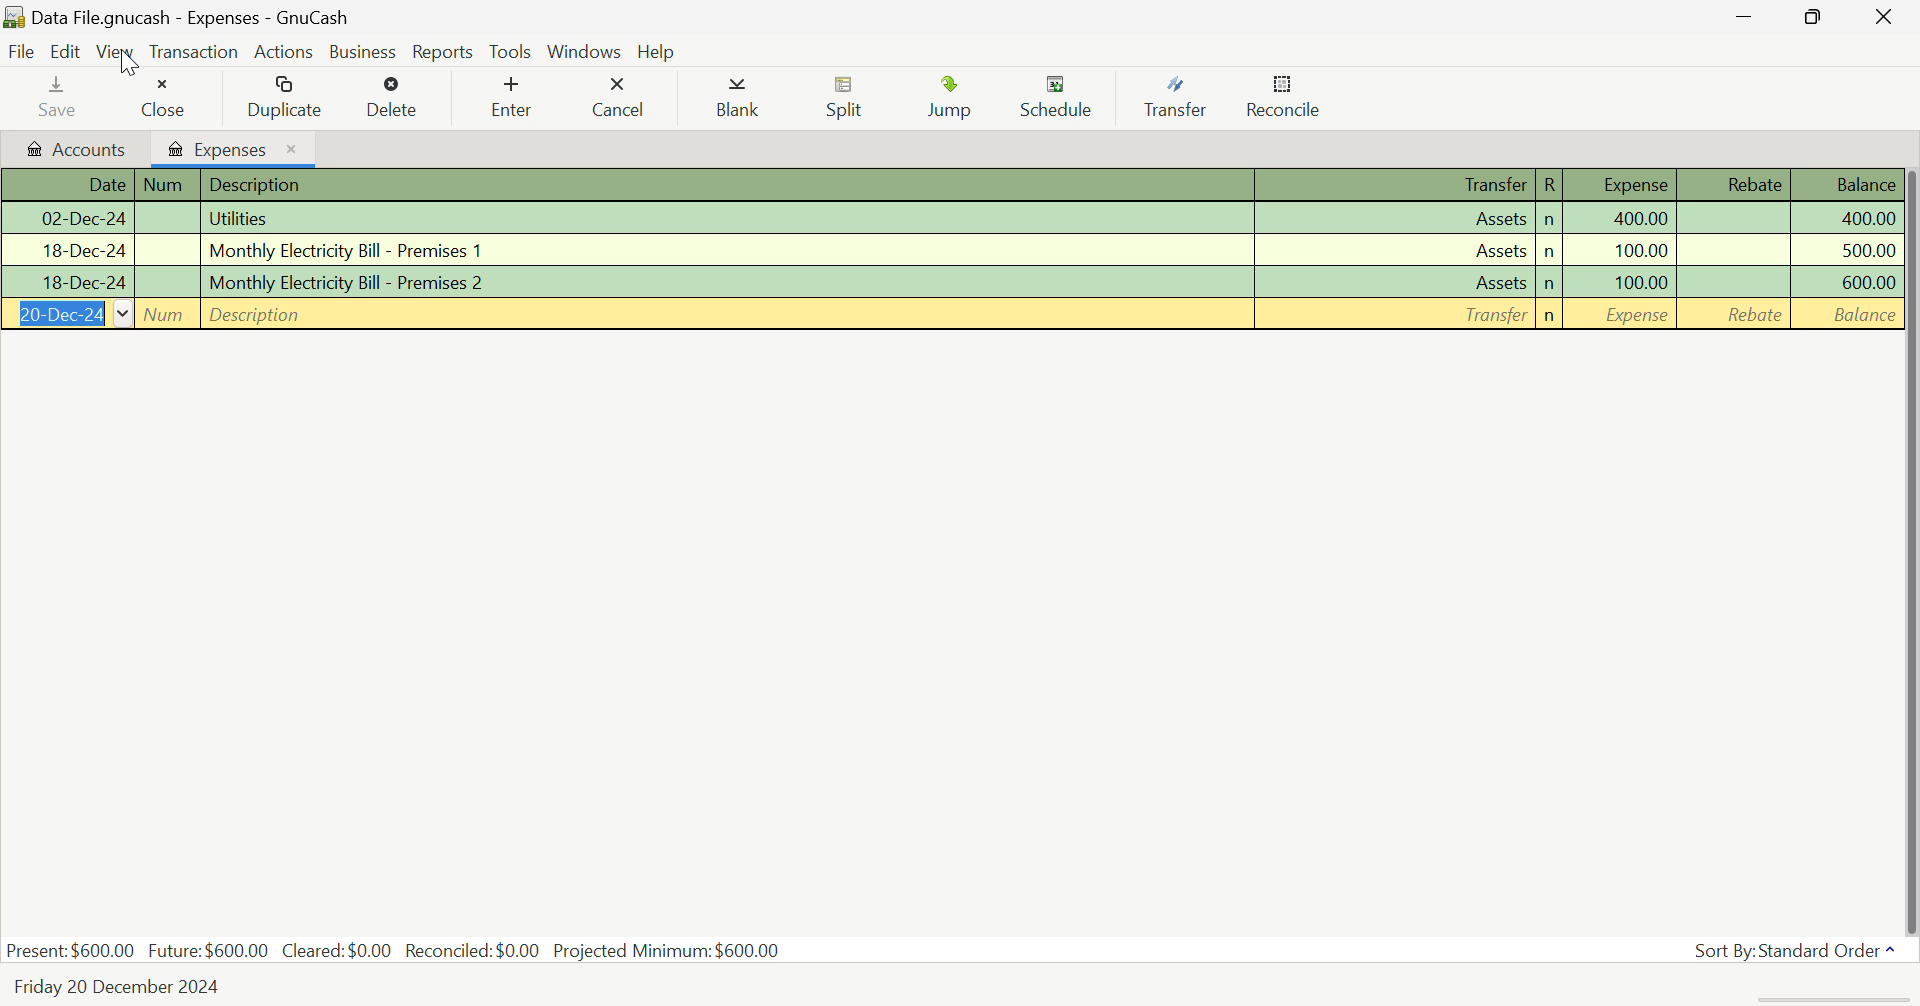 The width and height of the screenshot is (1920, 1006). I want to click on Restore Down, so click(1753, 17).